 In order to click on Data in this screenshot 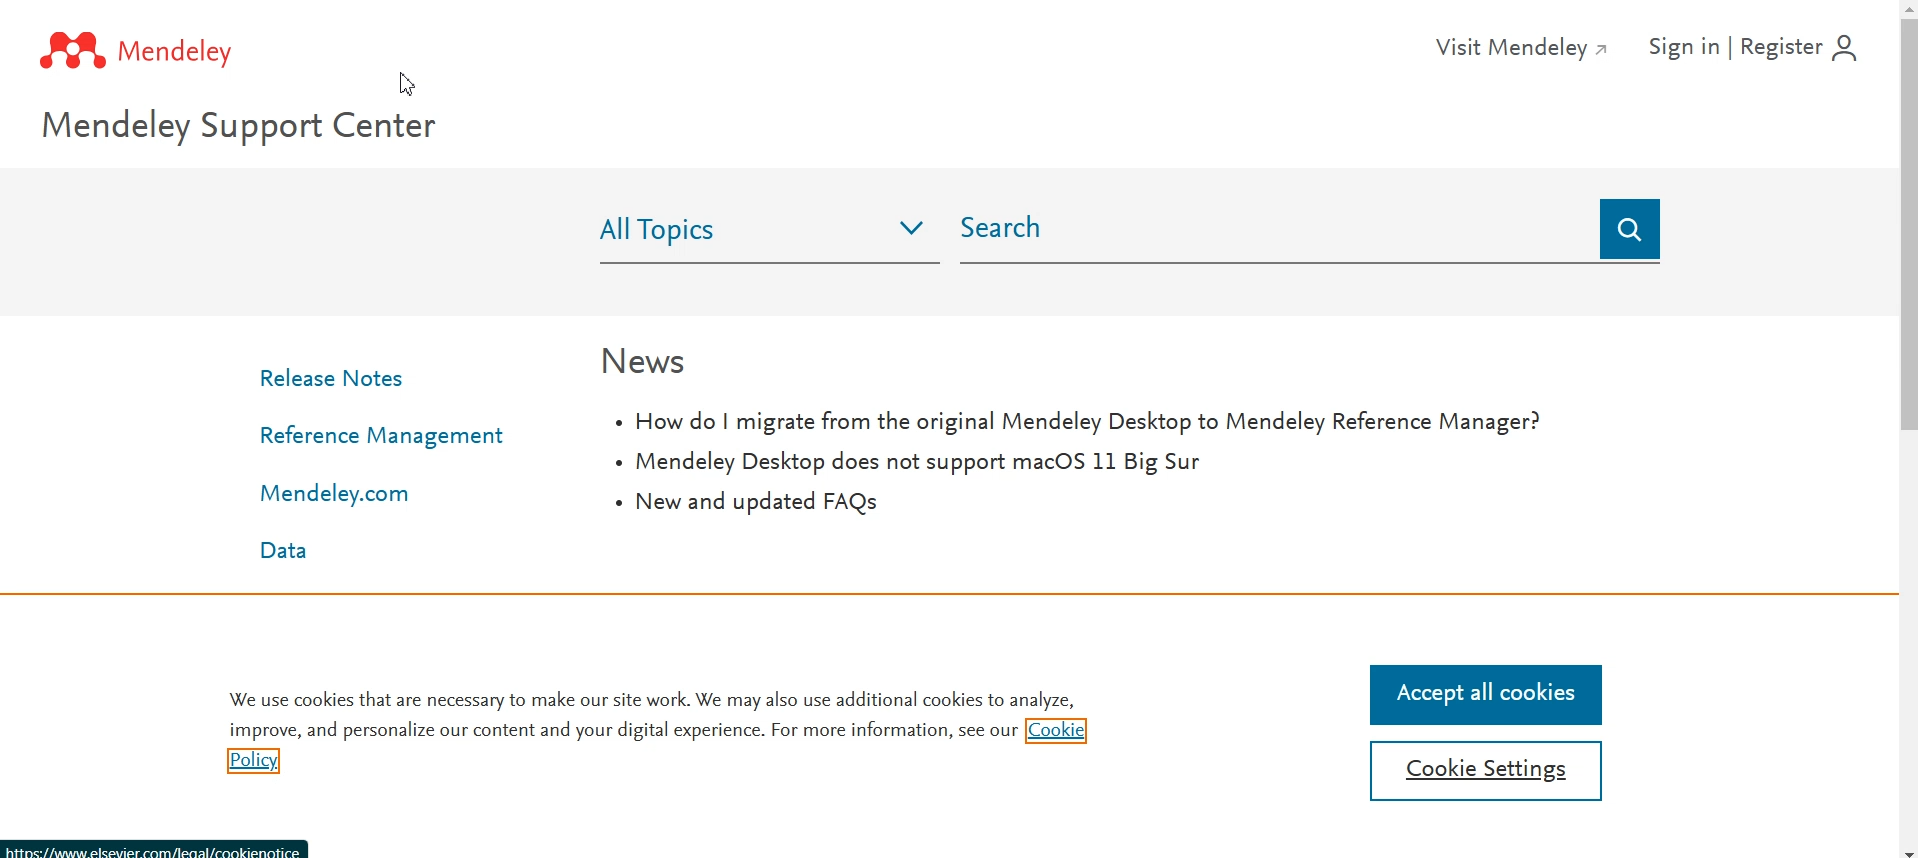, I will do `click(286, 550)`.